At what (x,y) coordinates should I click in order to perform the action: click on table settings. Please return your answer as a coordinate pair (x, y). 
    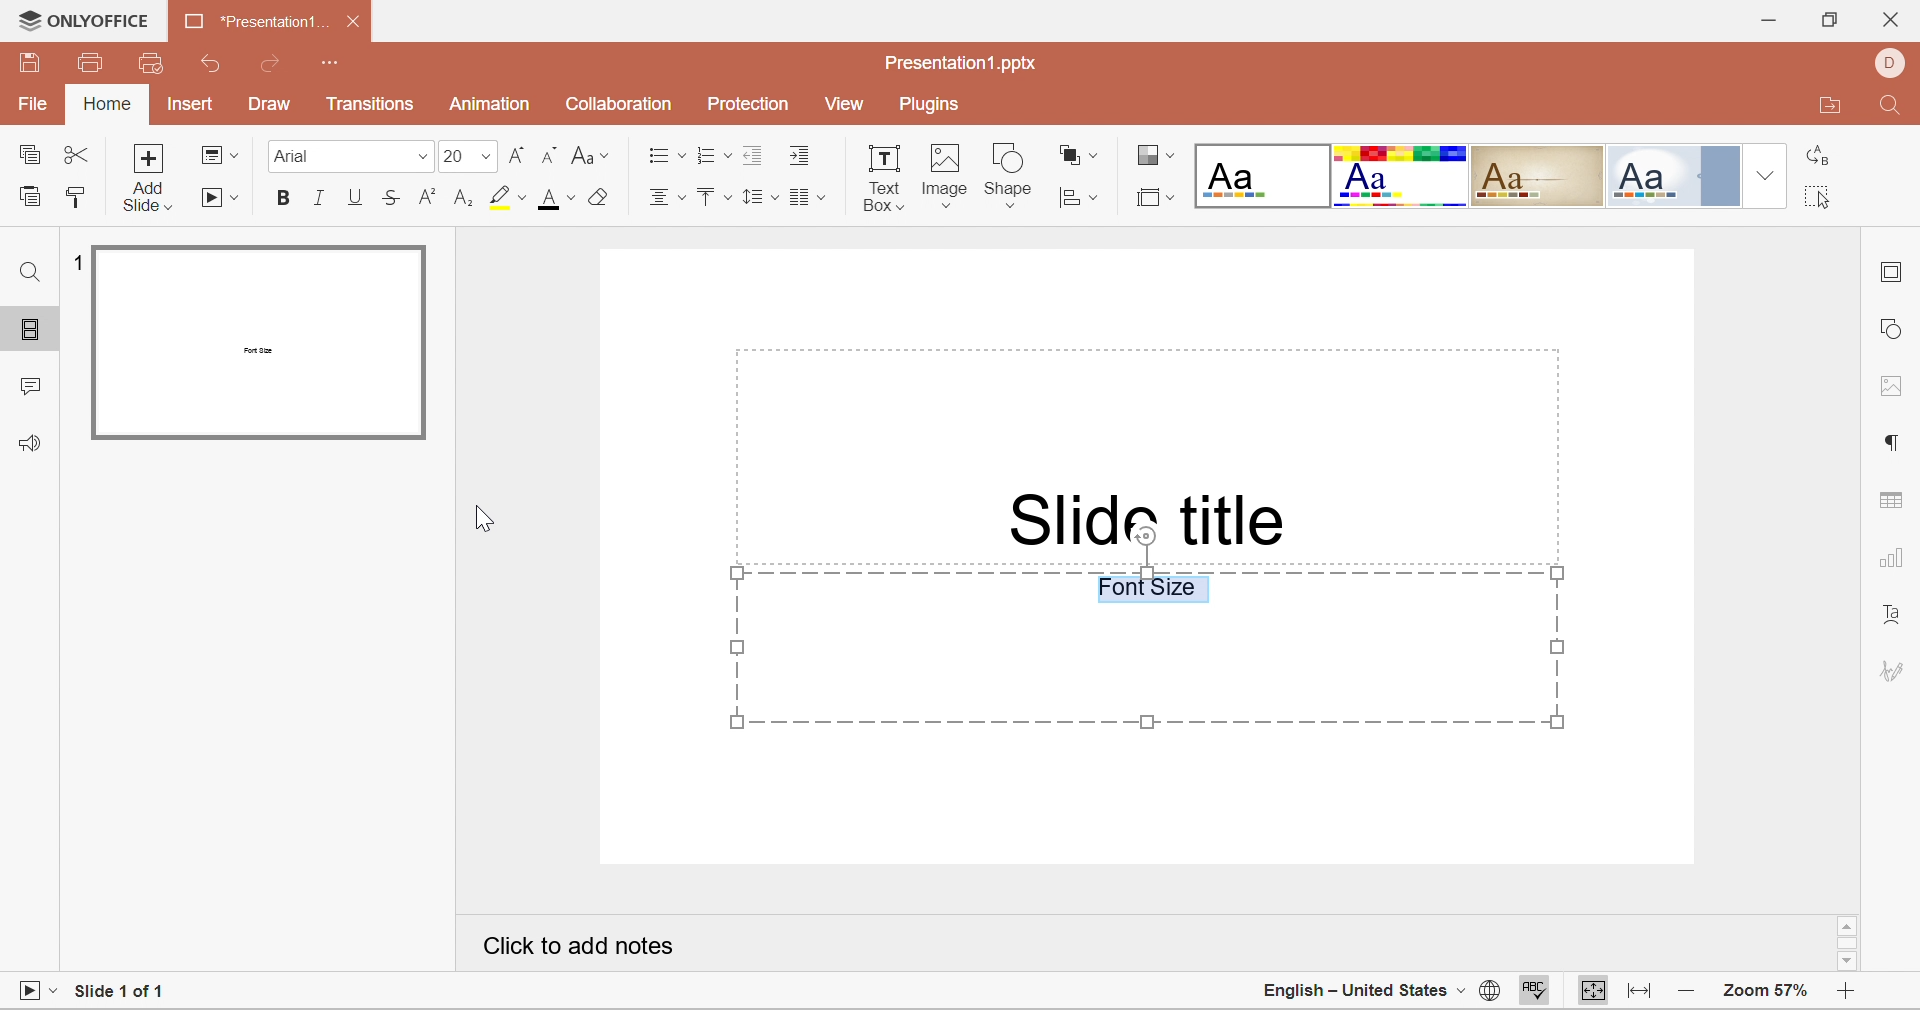
    Looking at the image, I should click on (1896, 505).